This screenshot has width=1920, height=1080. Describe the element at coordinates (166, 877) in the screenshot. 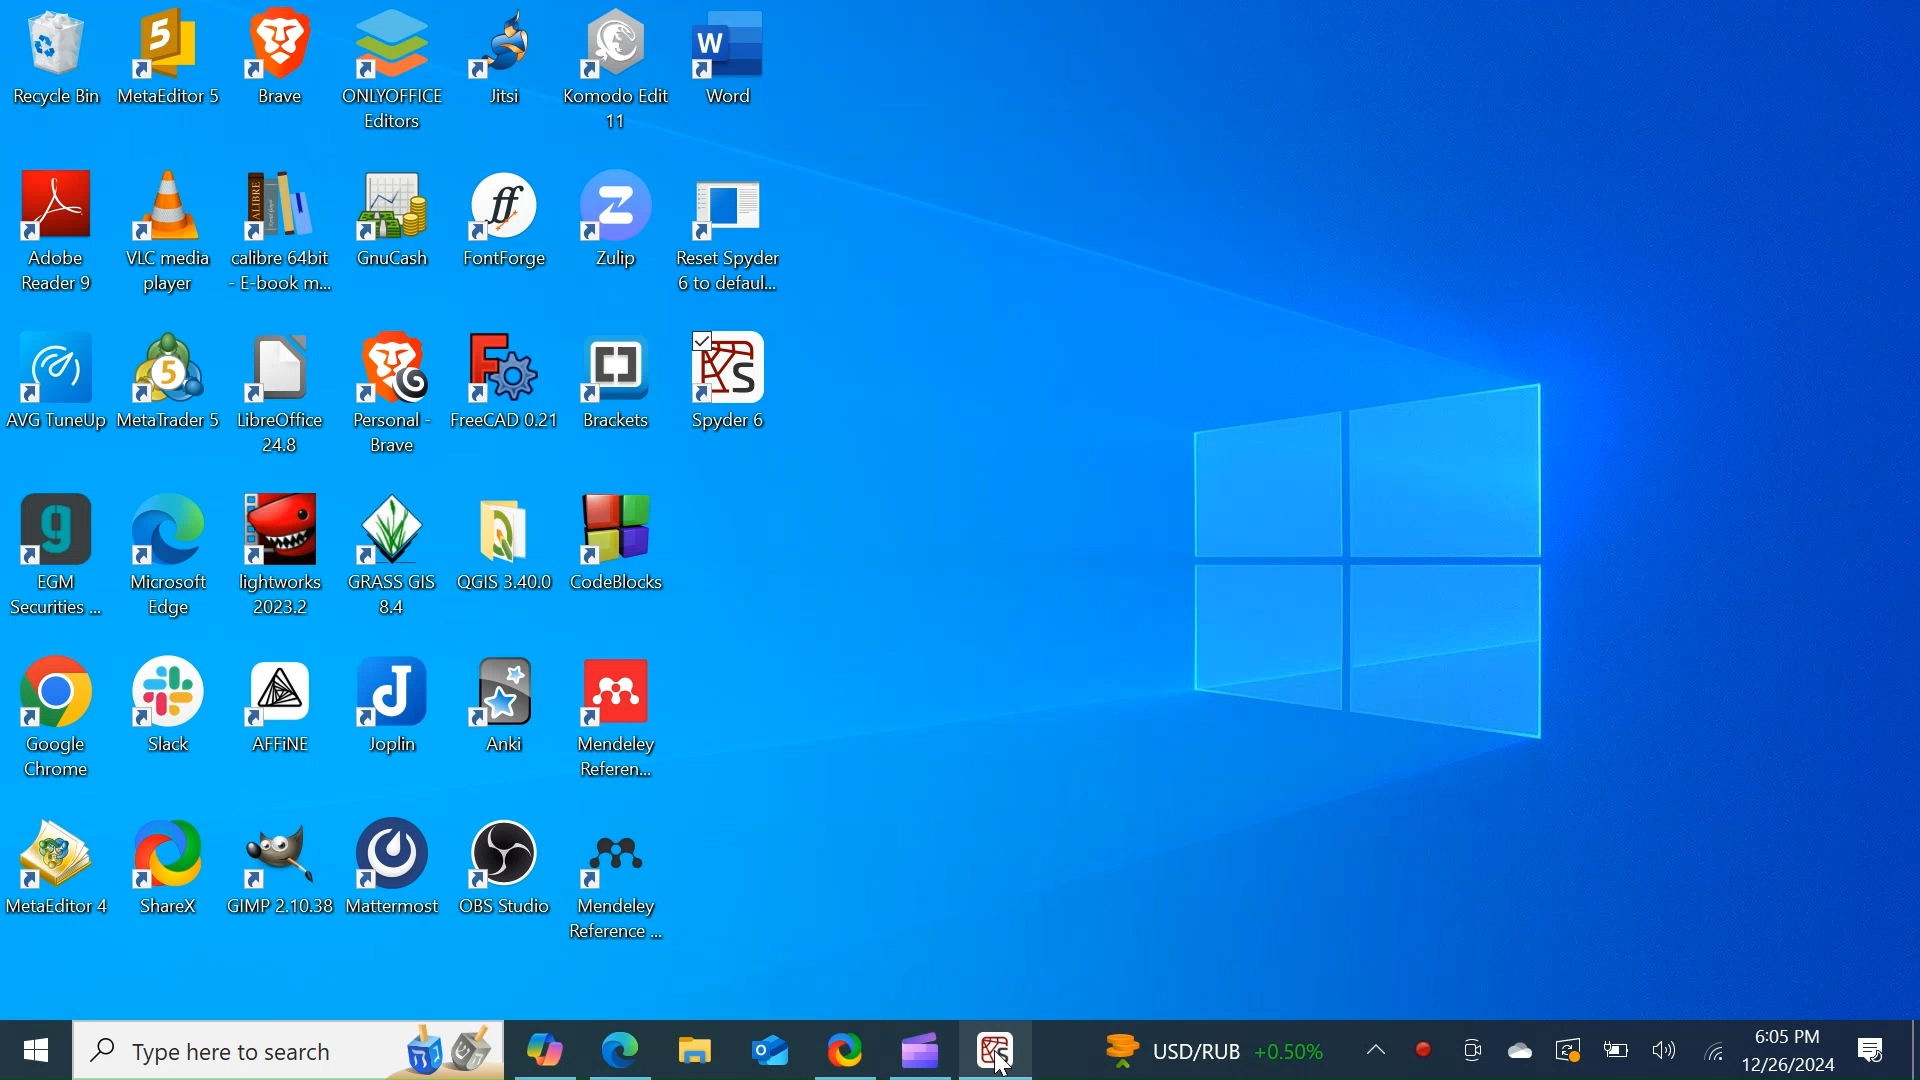

I see `ShareX Desktop Icon` at that location.